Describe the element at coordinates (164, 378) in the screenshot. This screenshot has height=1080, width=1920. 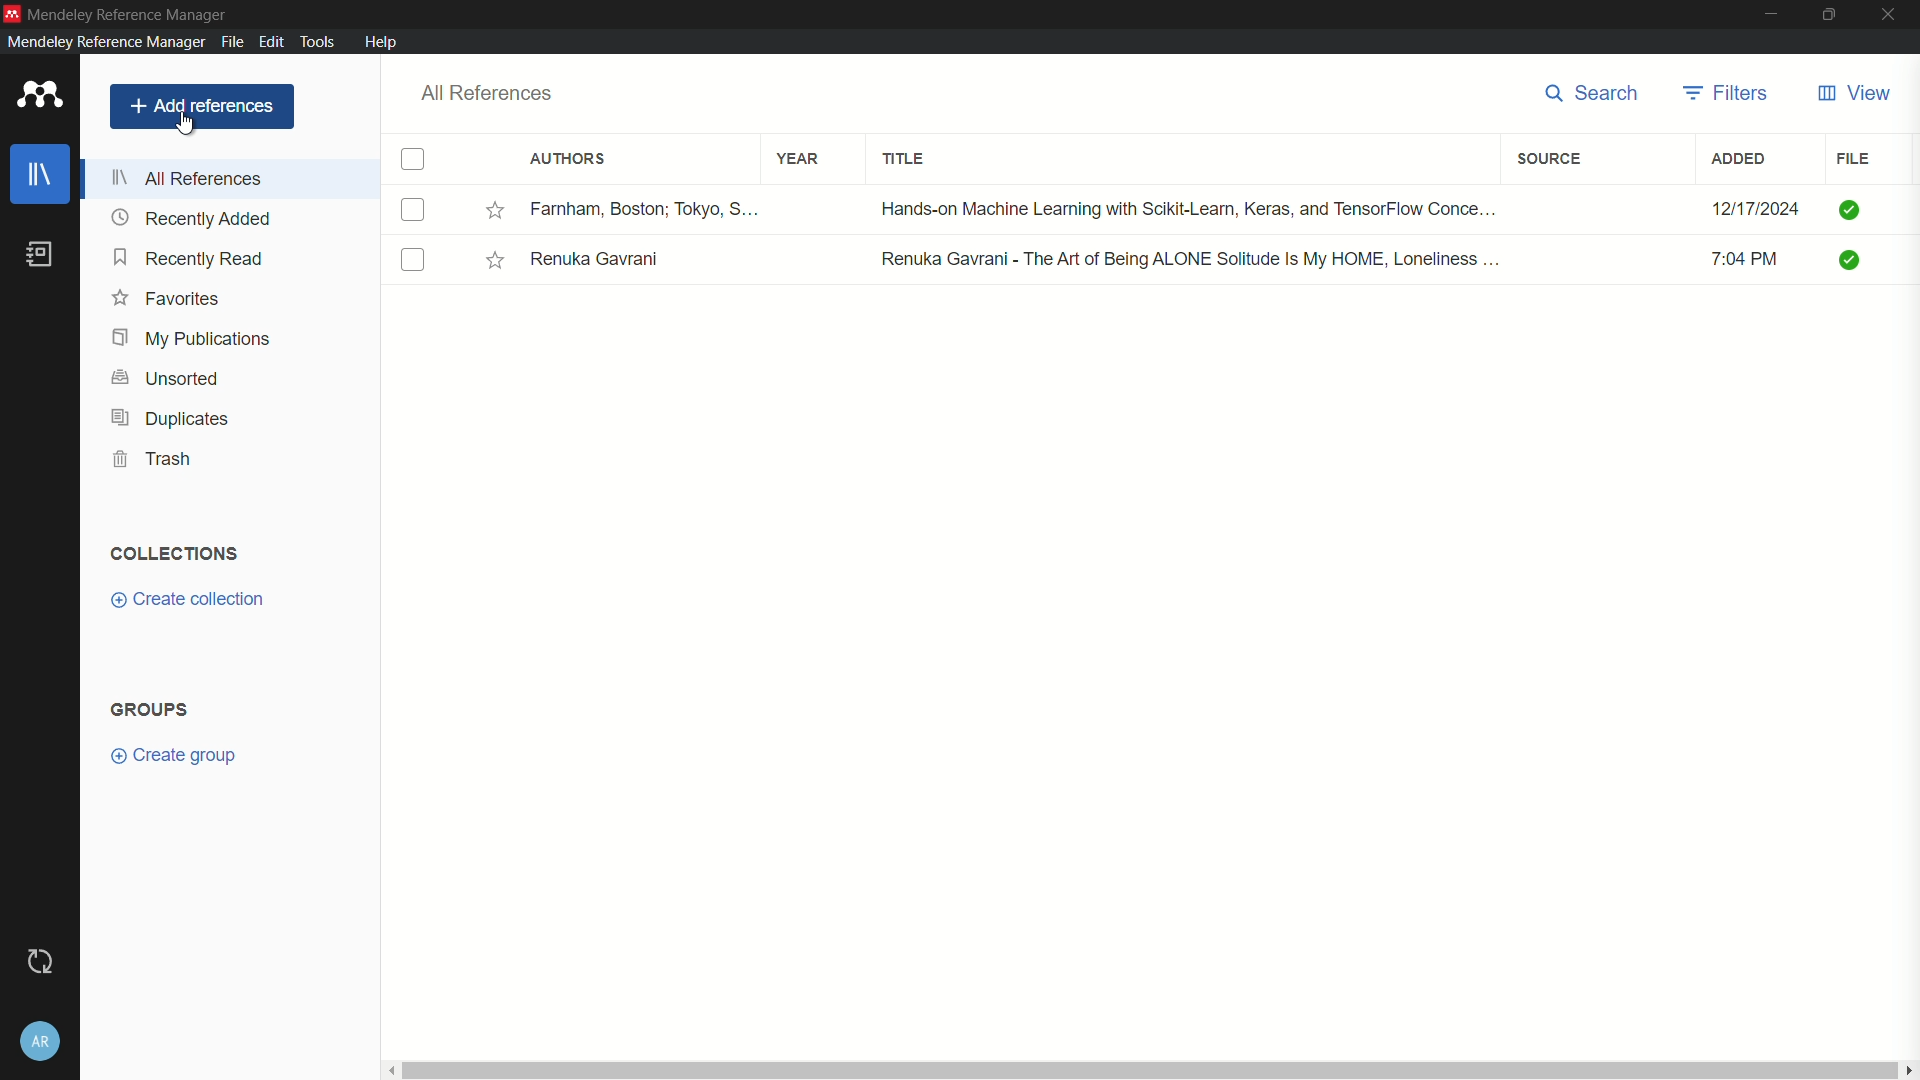
I see `unsorted` at that location.